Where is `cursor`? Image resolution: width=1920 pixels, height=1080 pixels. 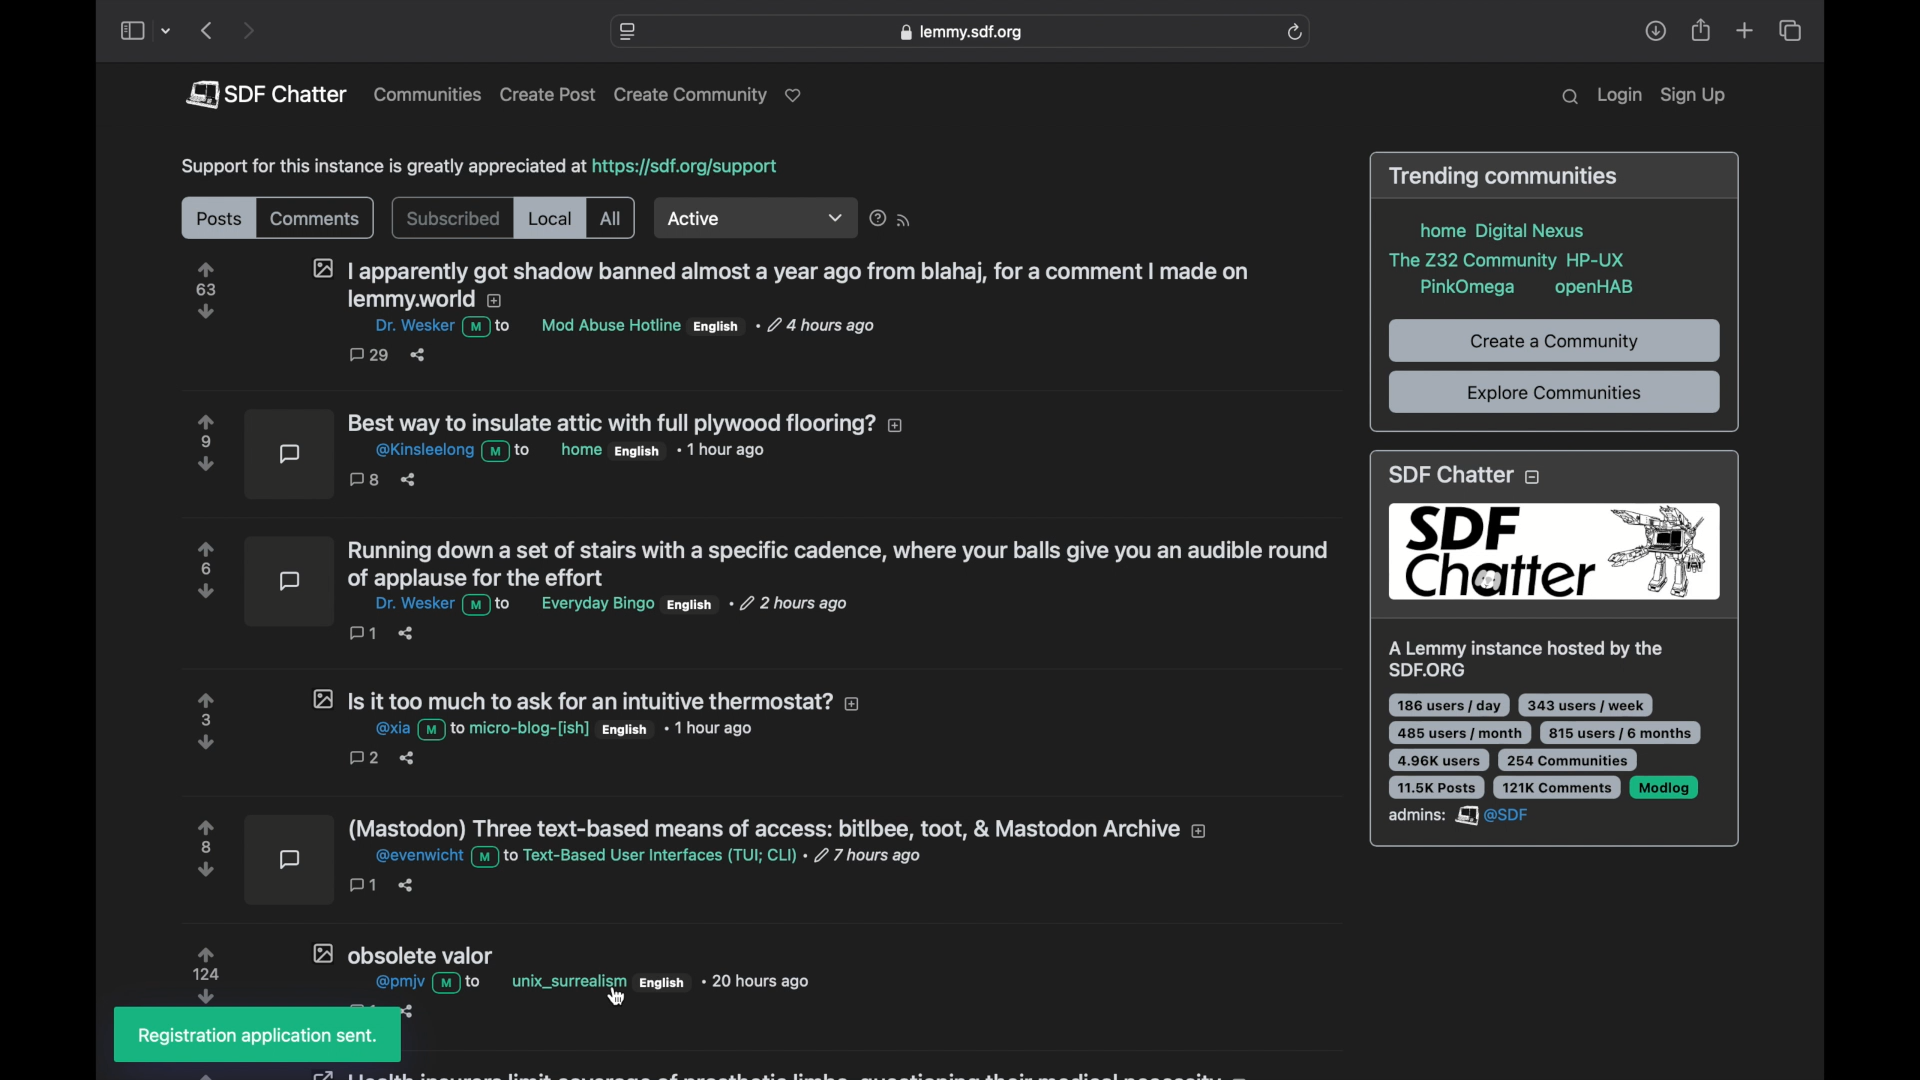
cursor is located at coordinates (617, 995).